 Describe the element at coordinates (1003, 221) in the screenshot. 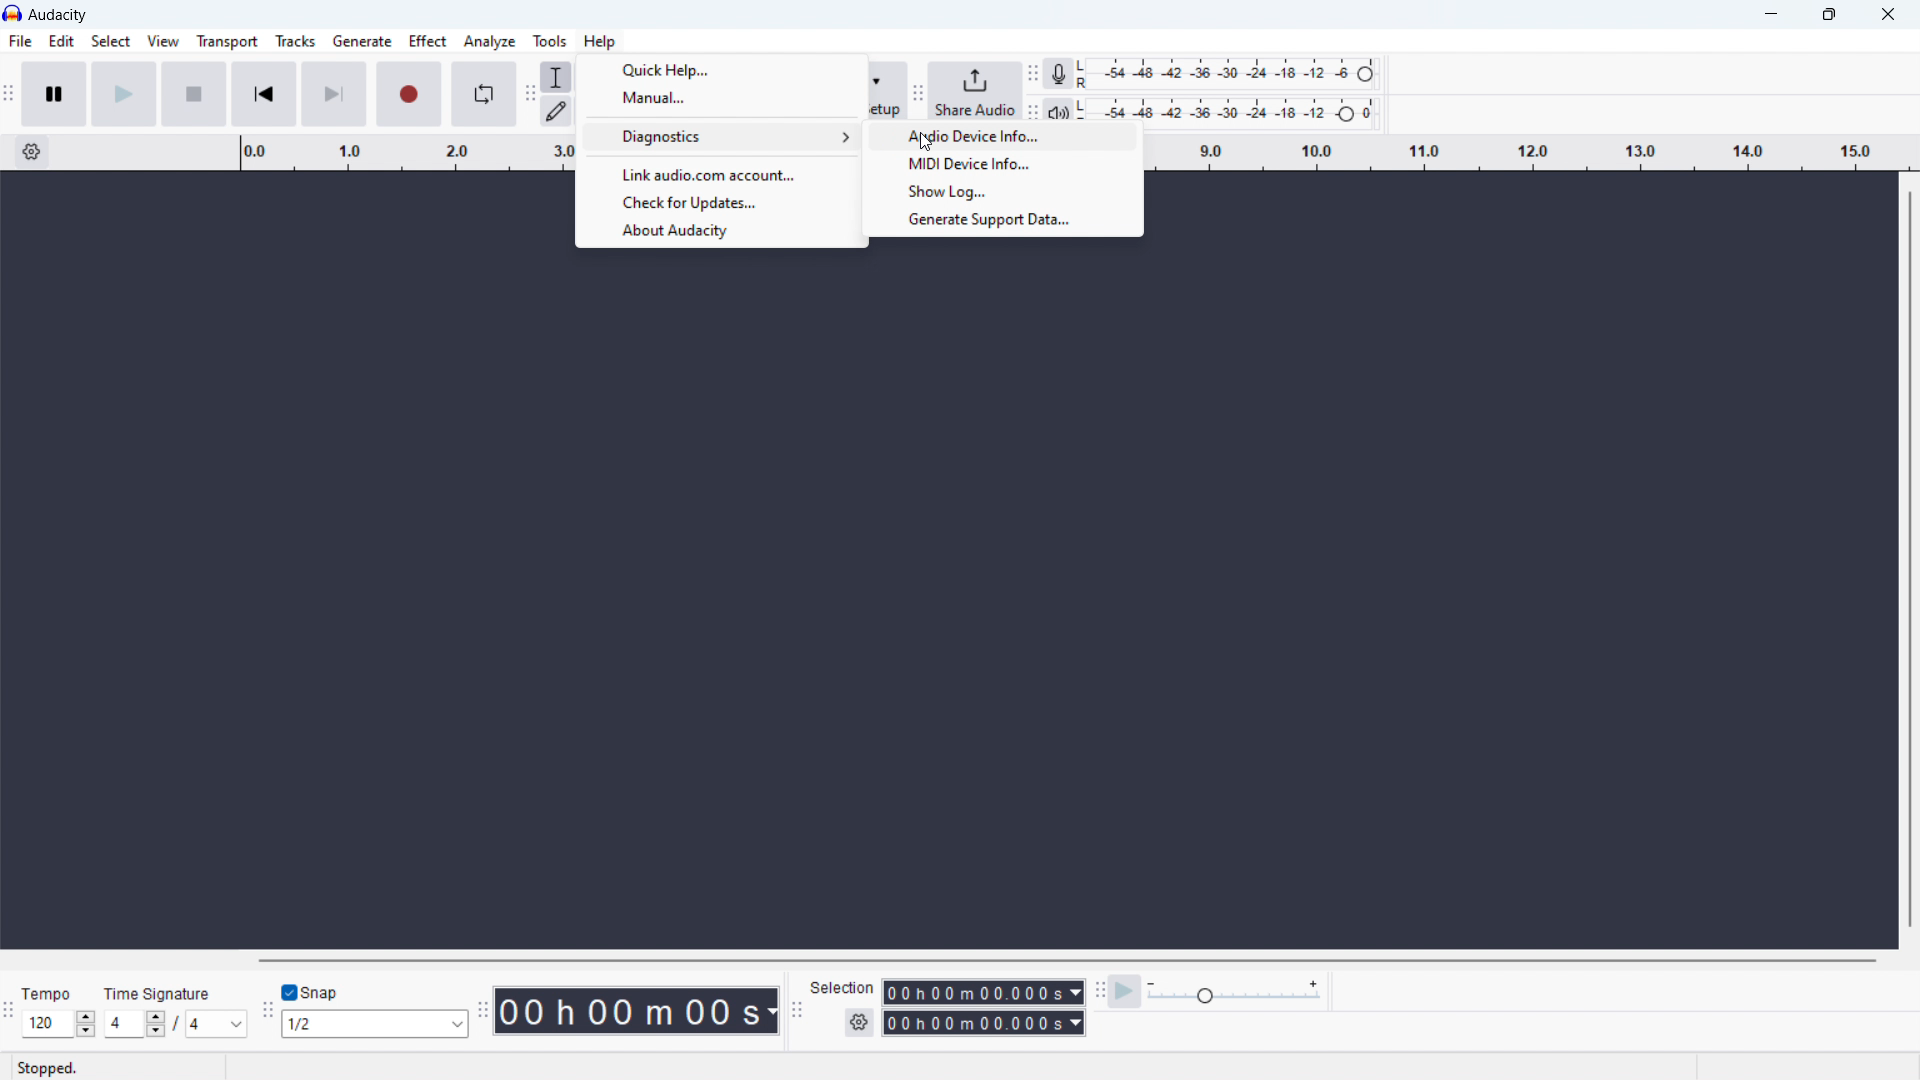

I see `generate support data` at that location.